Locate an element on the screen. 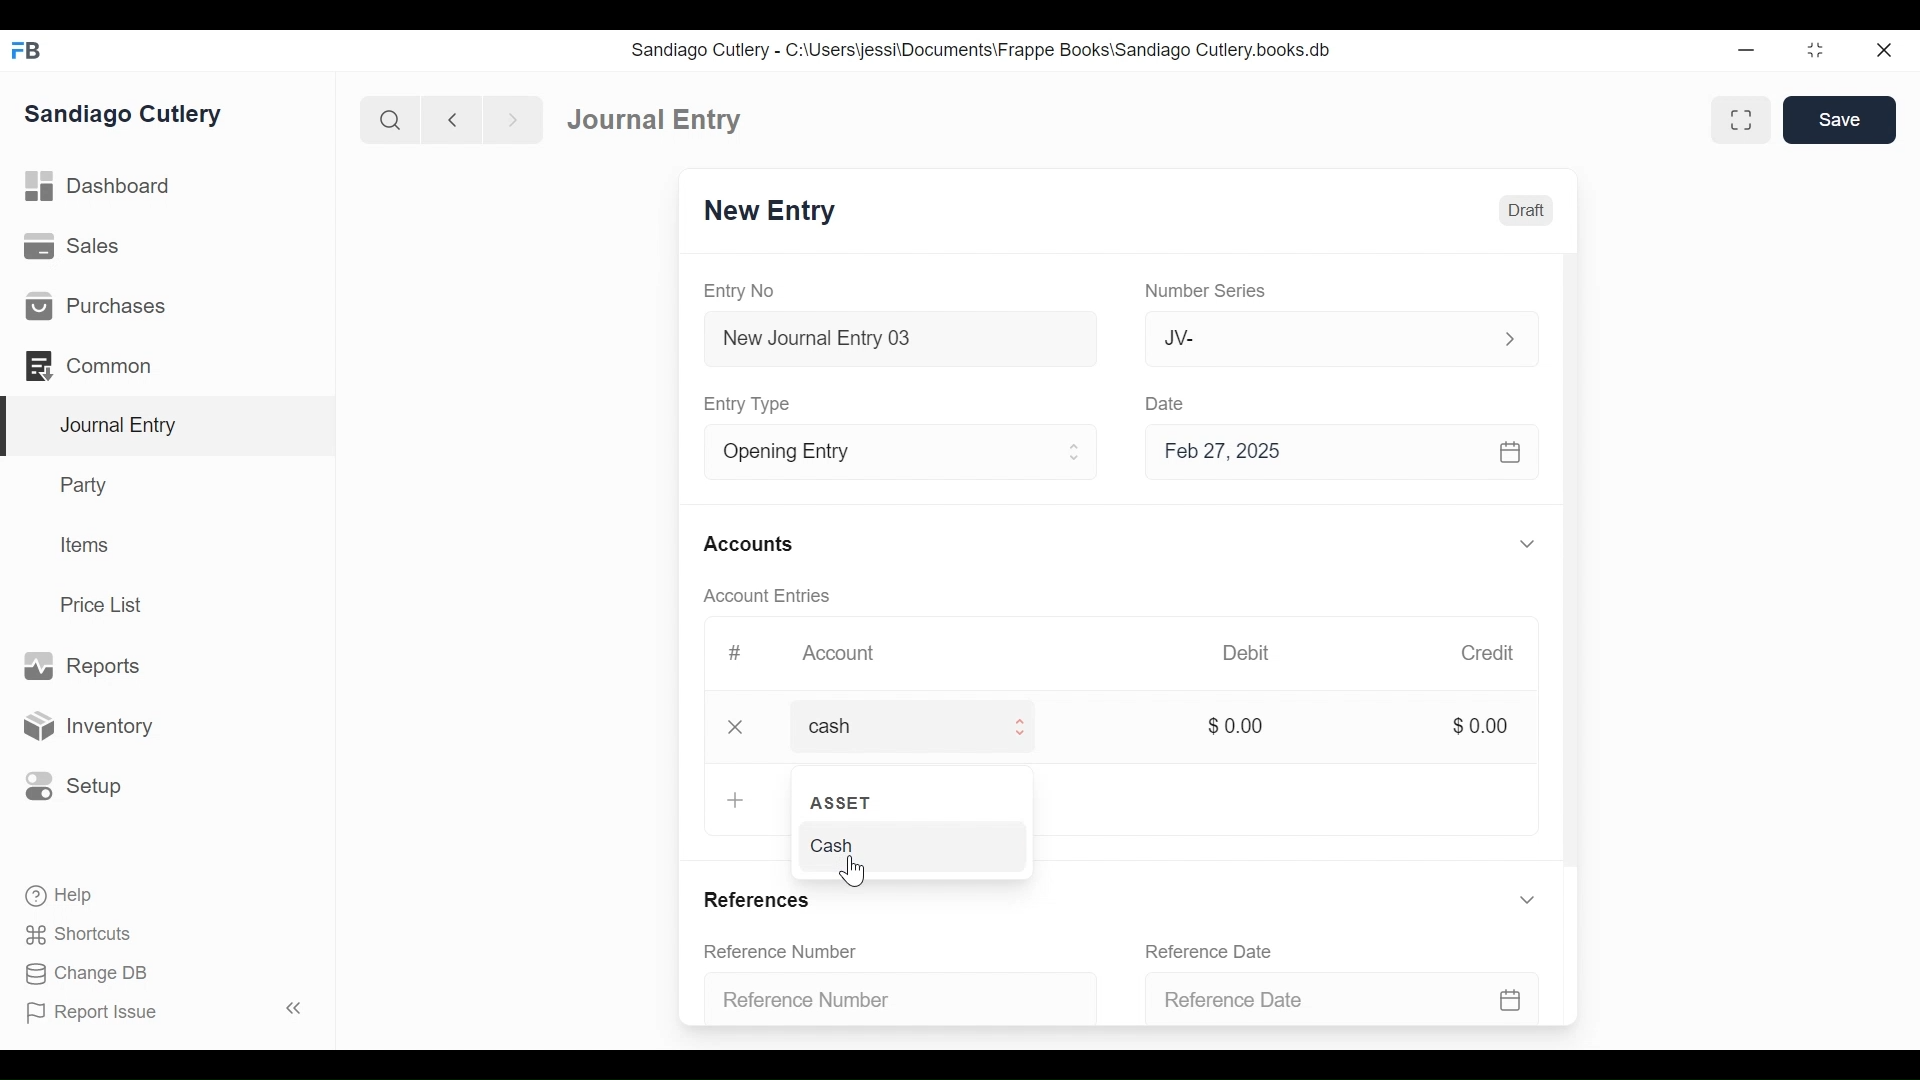 This screenshot has width=1920, height=1080. $0.00 is located at coordinates (1479, 725).